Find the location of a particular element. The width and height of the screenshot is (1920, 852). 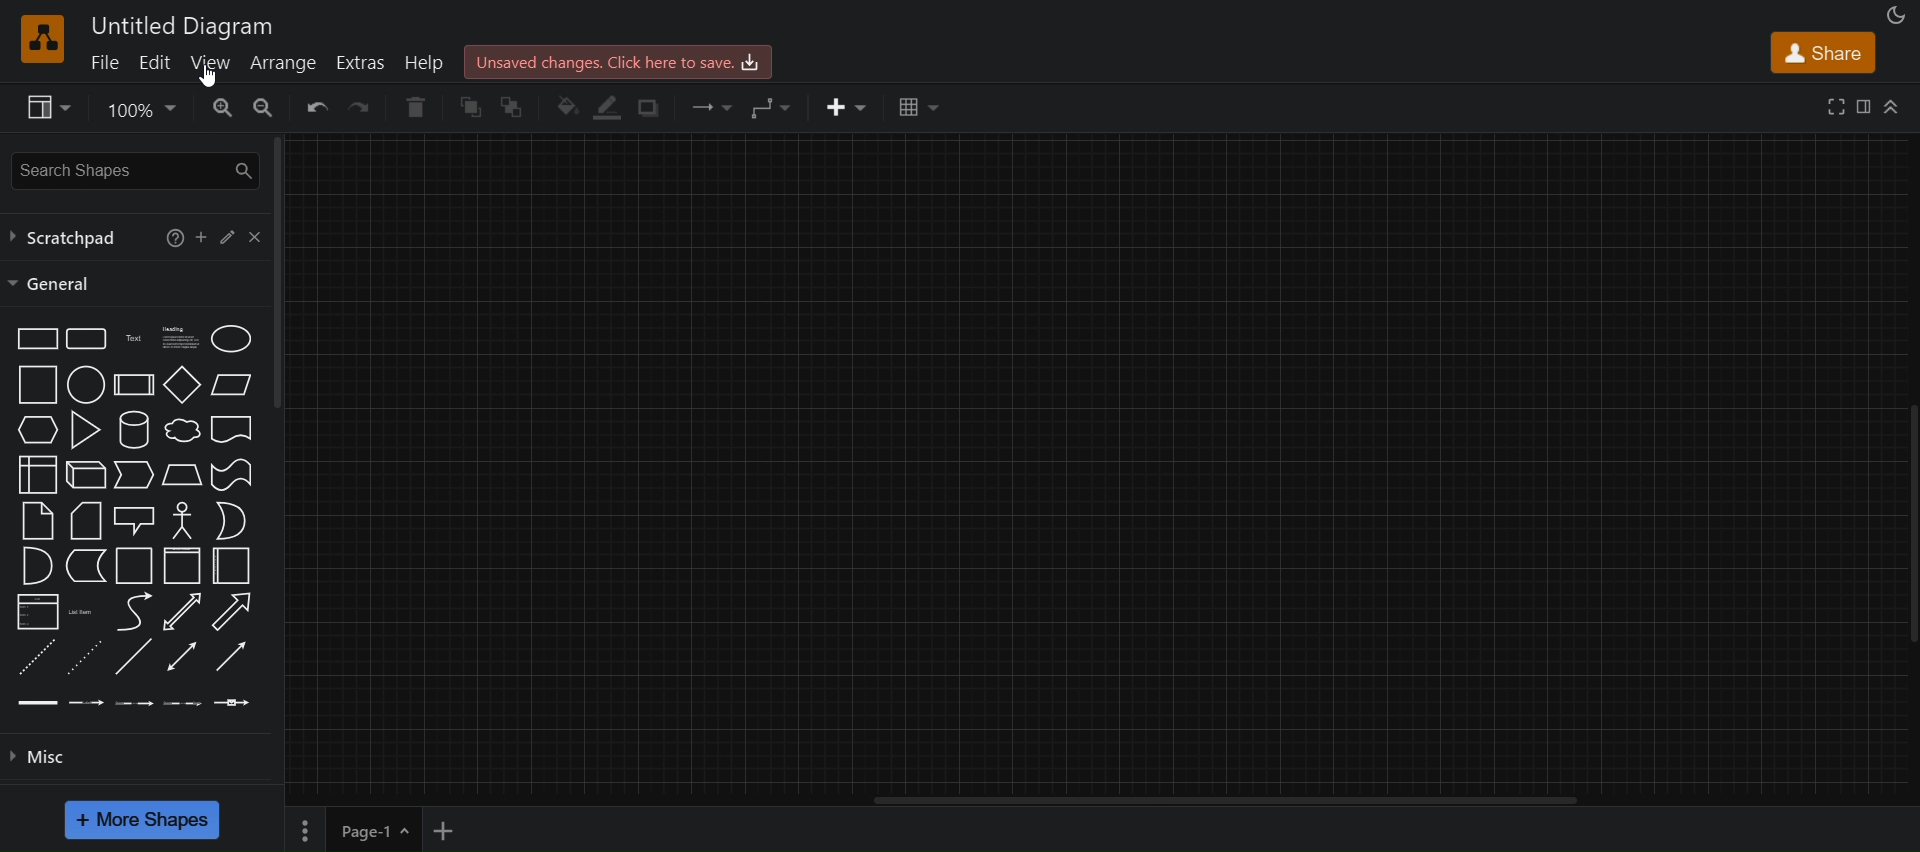

shadow is located at coordinates (651, 109).